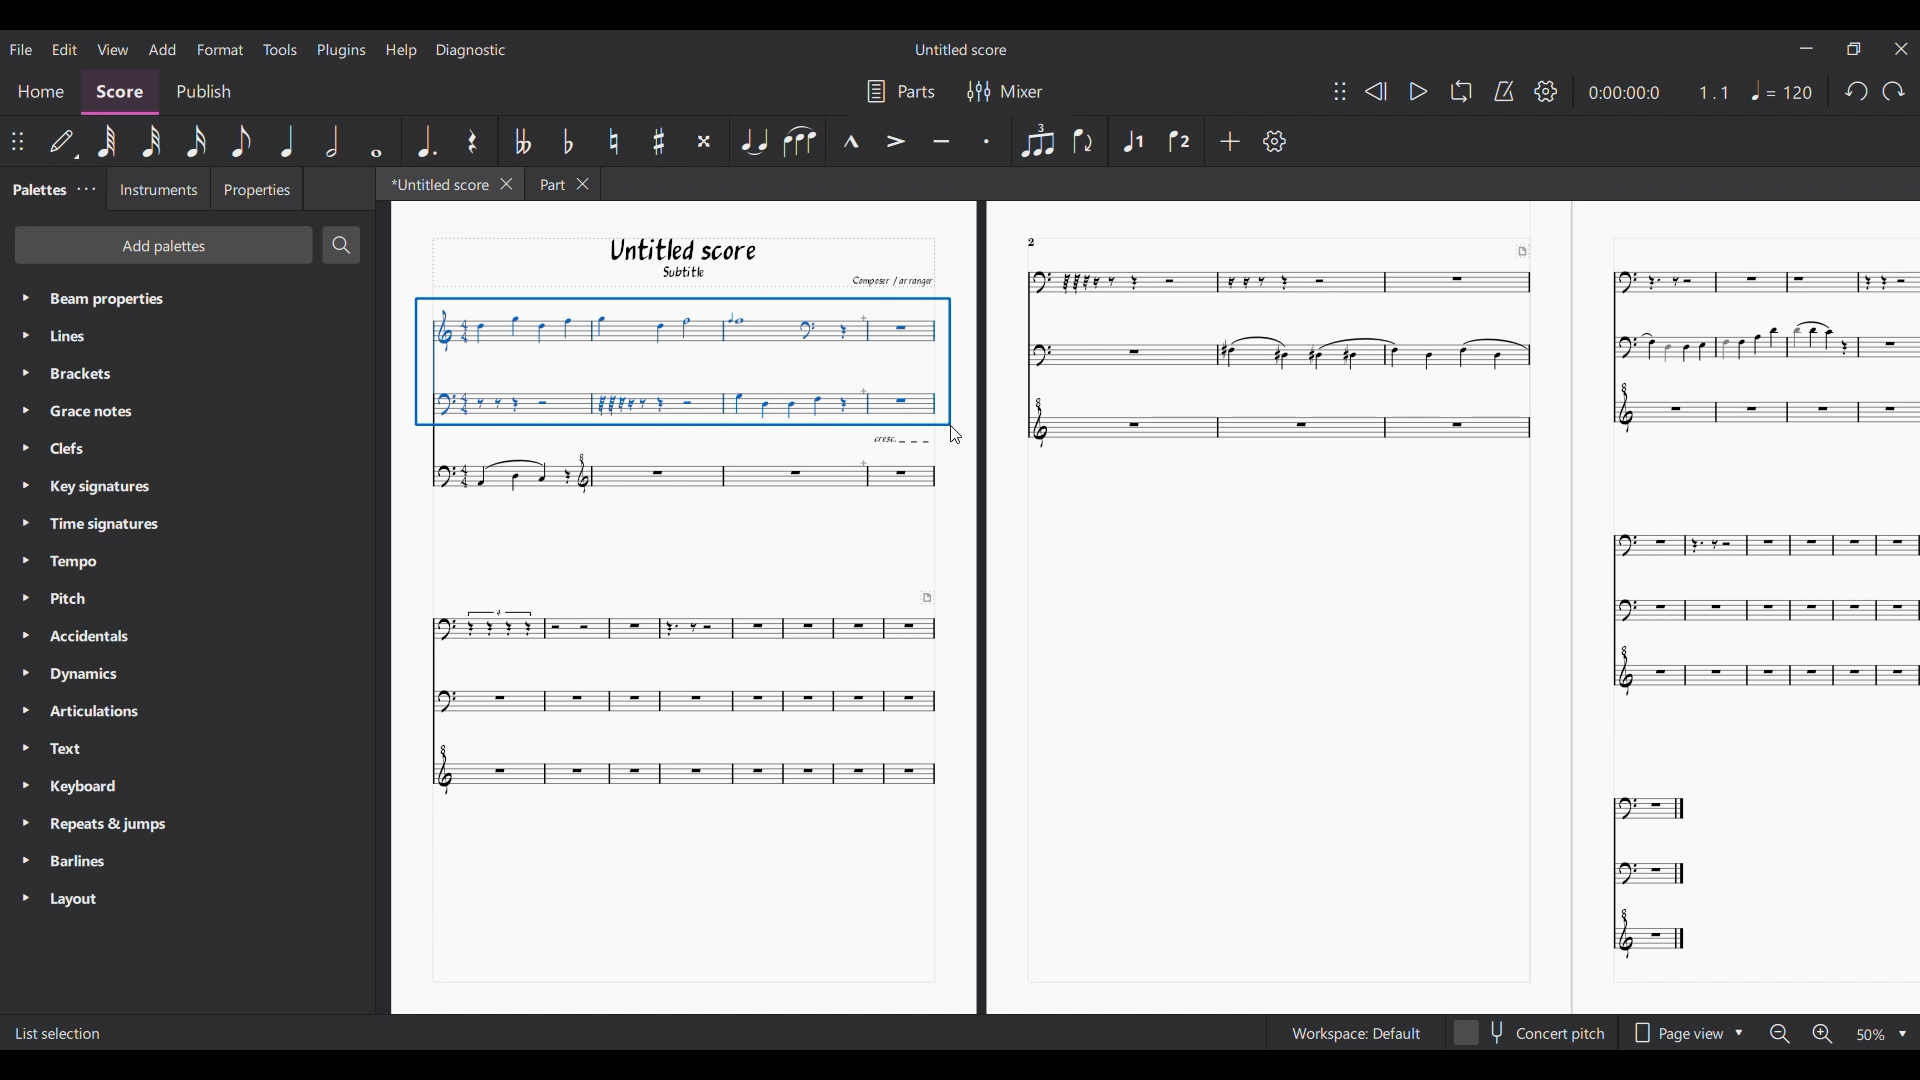 The image size is (1920, 1080). What do you see at coordinates (108, 826) in the screenshot?
I see `Repeats & Jumps` at bounding box center [108, 826].